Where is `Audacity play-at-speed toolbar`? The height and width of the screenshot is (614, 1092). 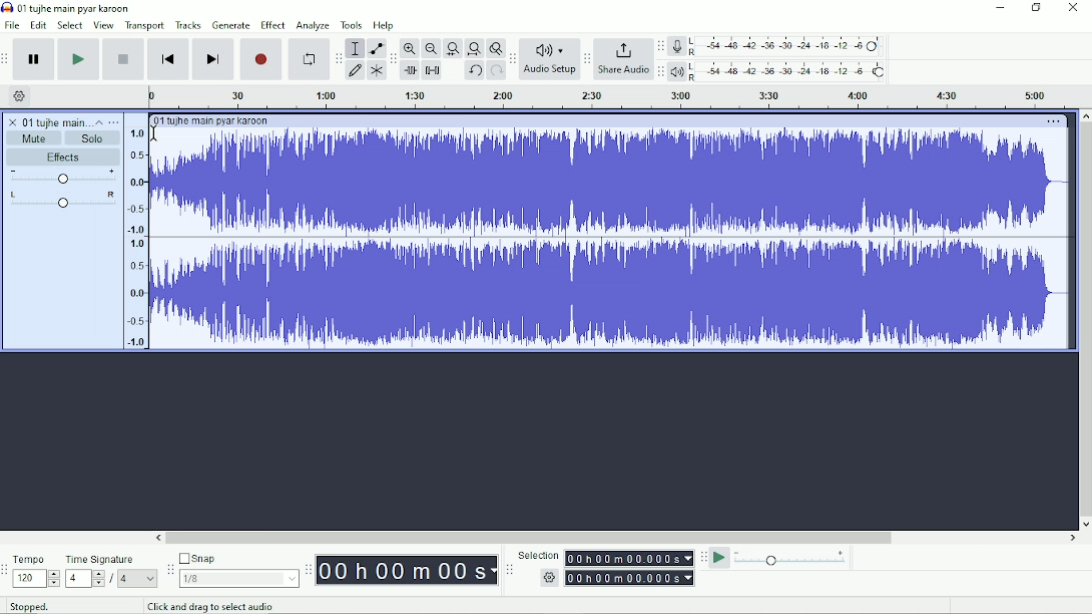
Audacity play-at-speed toolbar is located at coordinates (703, 557).